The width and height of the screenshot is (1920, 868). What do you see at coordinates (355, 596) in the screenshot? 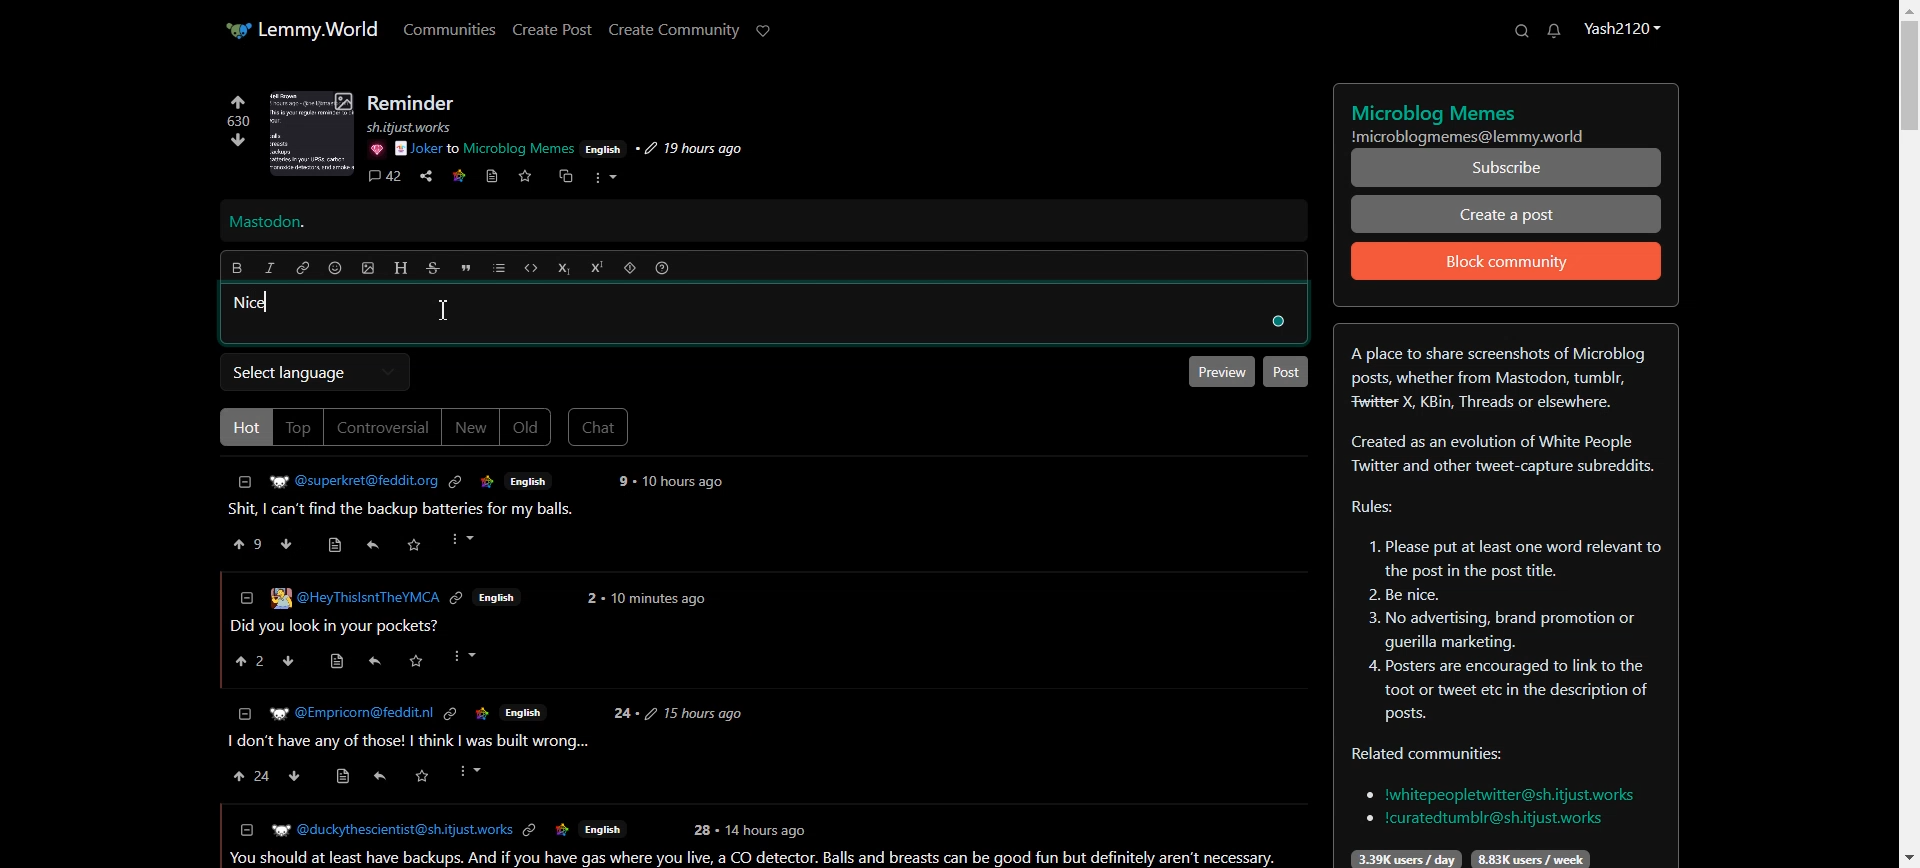
I see `RB @HeyThislsntTheYMCA @` at bounding box center [355, 596].